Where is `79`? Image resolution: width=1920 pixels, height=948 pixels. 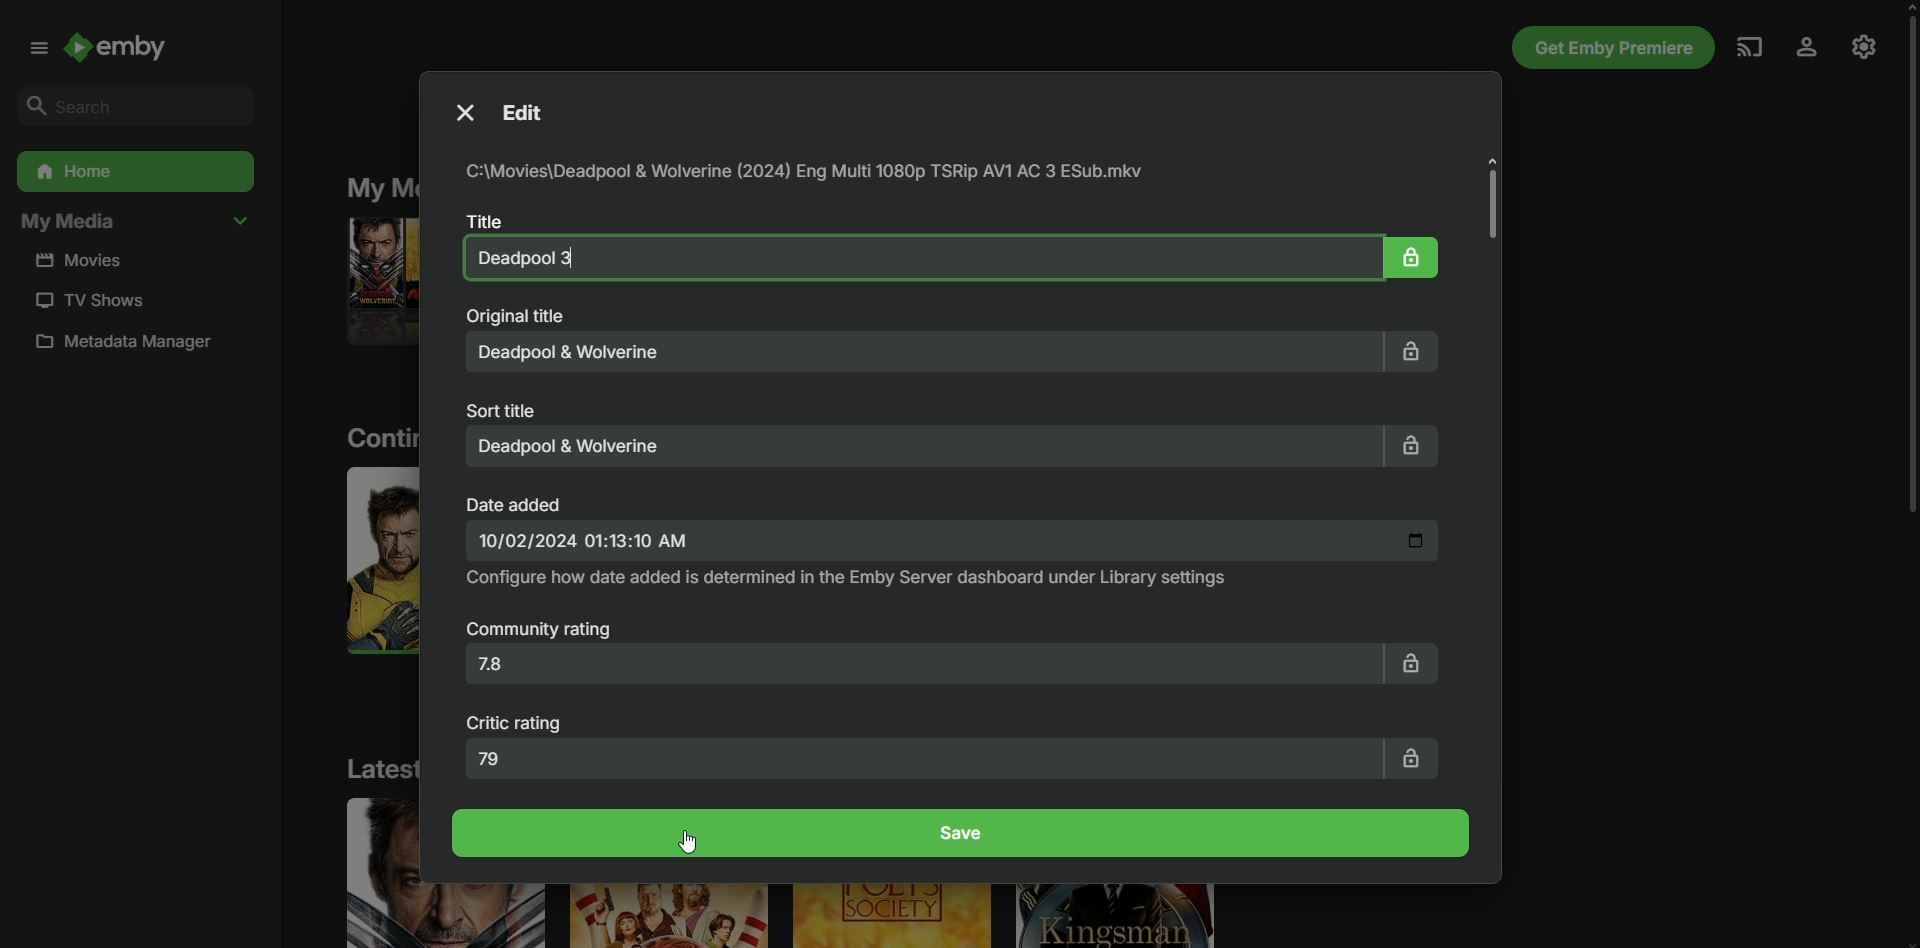 79 is located at coordinates (925, 758).